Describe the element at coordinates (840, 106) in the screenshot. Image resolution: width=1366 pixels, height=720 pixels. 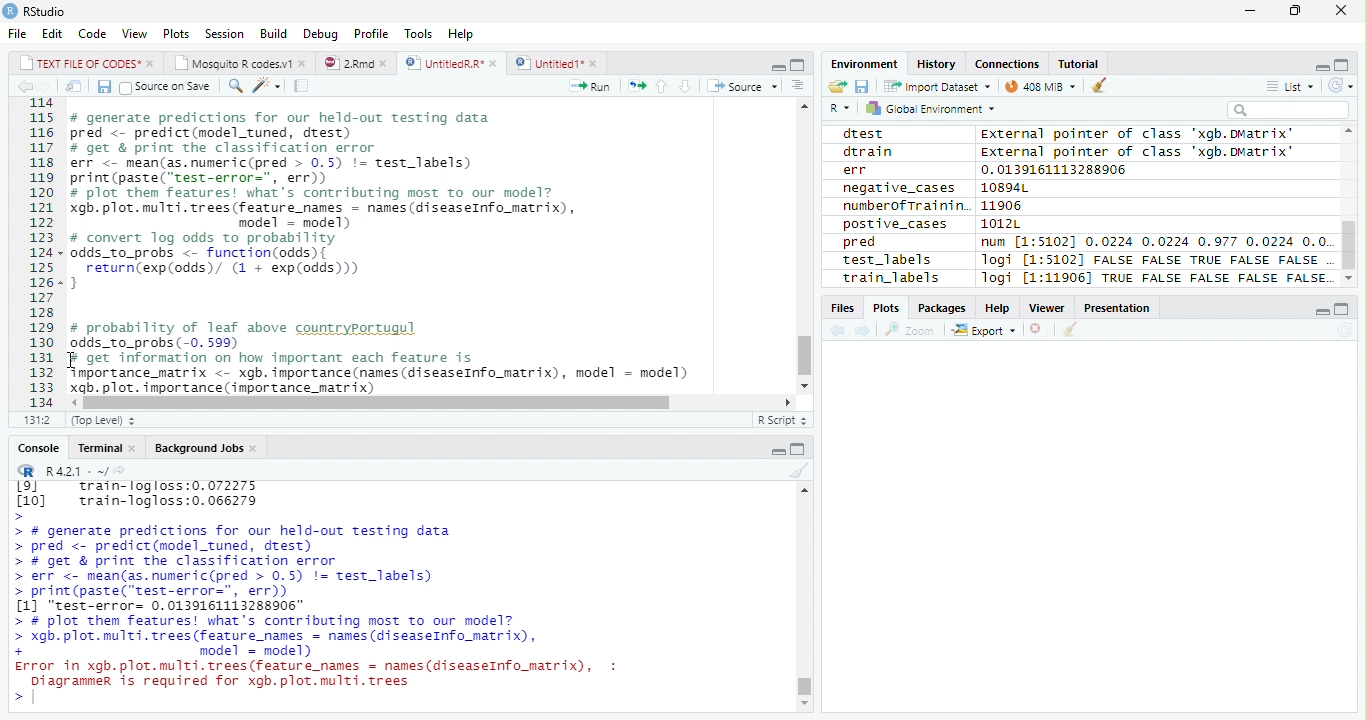
I see `R` at that location.